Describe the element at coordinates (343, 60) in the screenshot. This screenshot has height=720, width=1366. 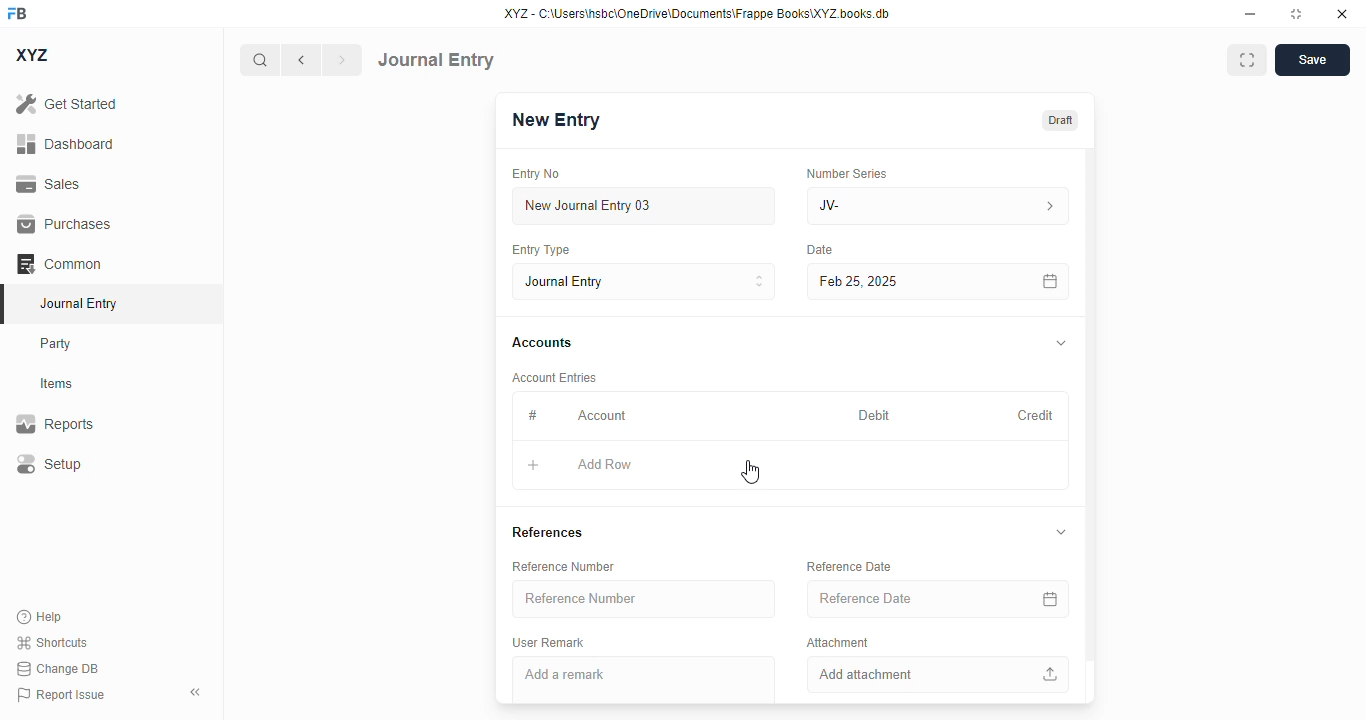
I see `next` at that location.